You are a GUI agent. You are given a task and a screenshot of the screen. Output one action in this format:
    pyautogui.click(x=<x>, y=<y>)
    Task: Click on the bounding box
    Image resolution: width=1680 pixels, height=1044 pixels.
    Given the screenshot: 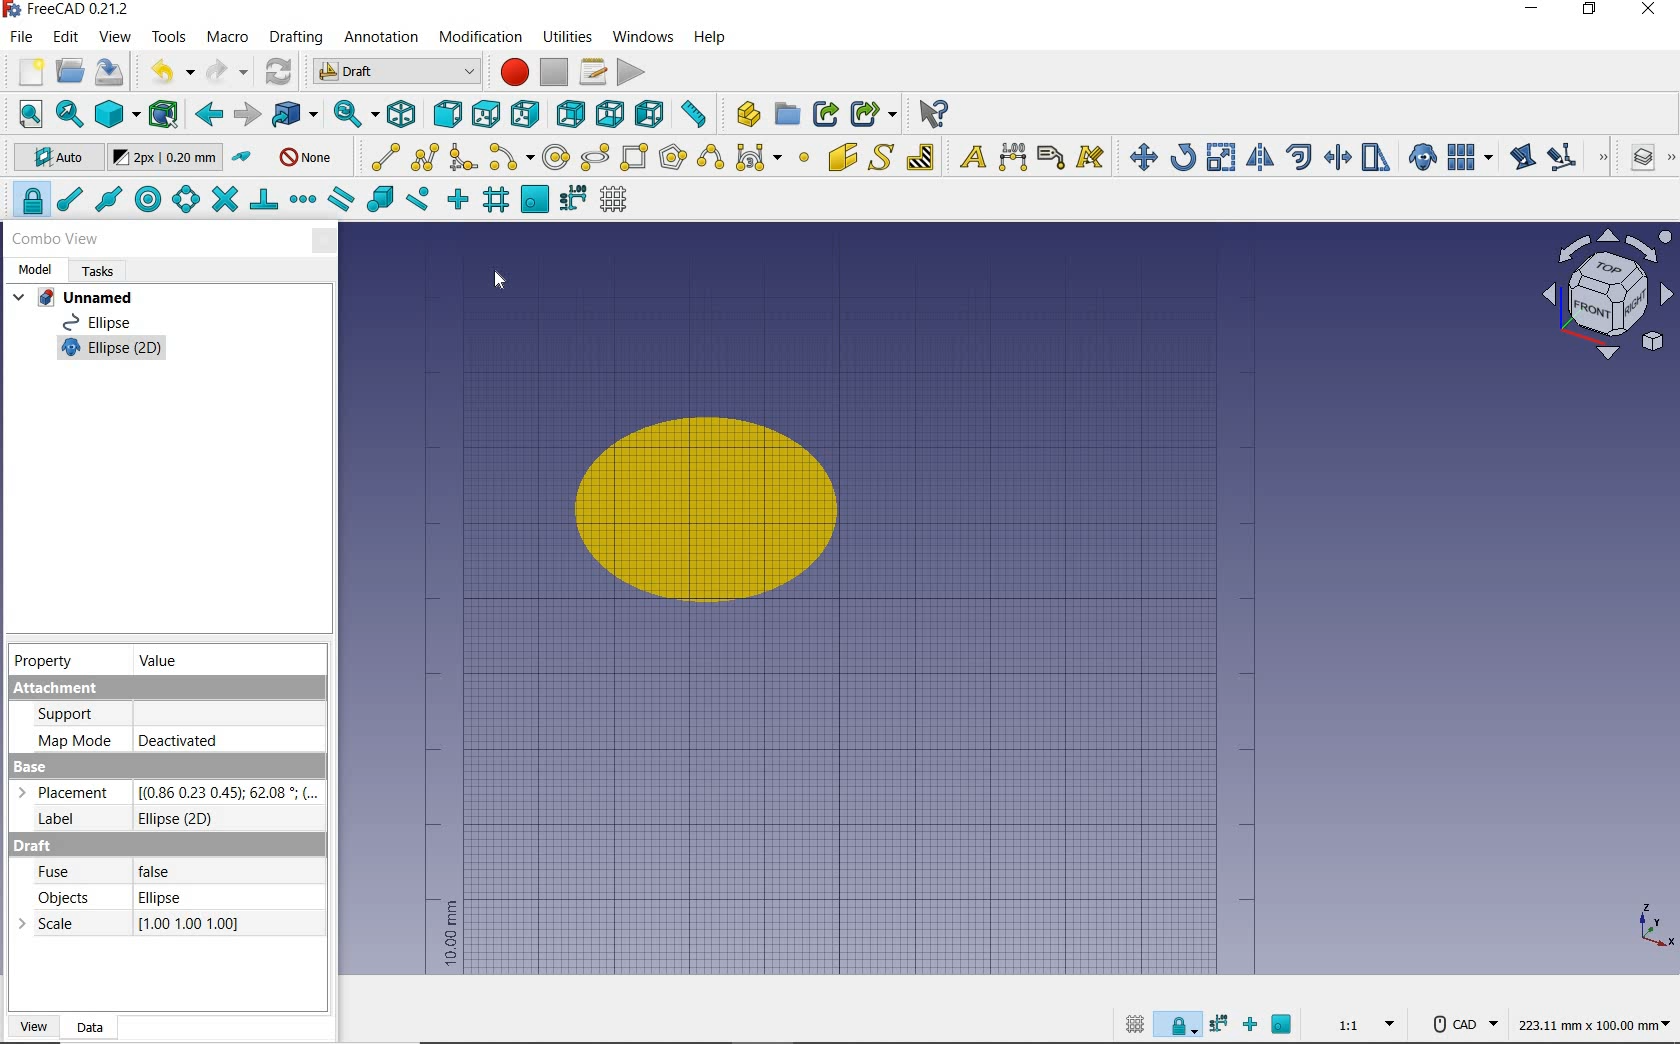 What is the action you would take?
    pyautogui.click(x=165, y=116)
    